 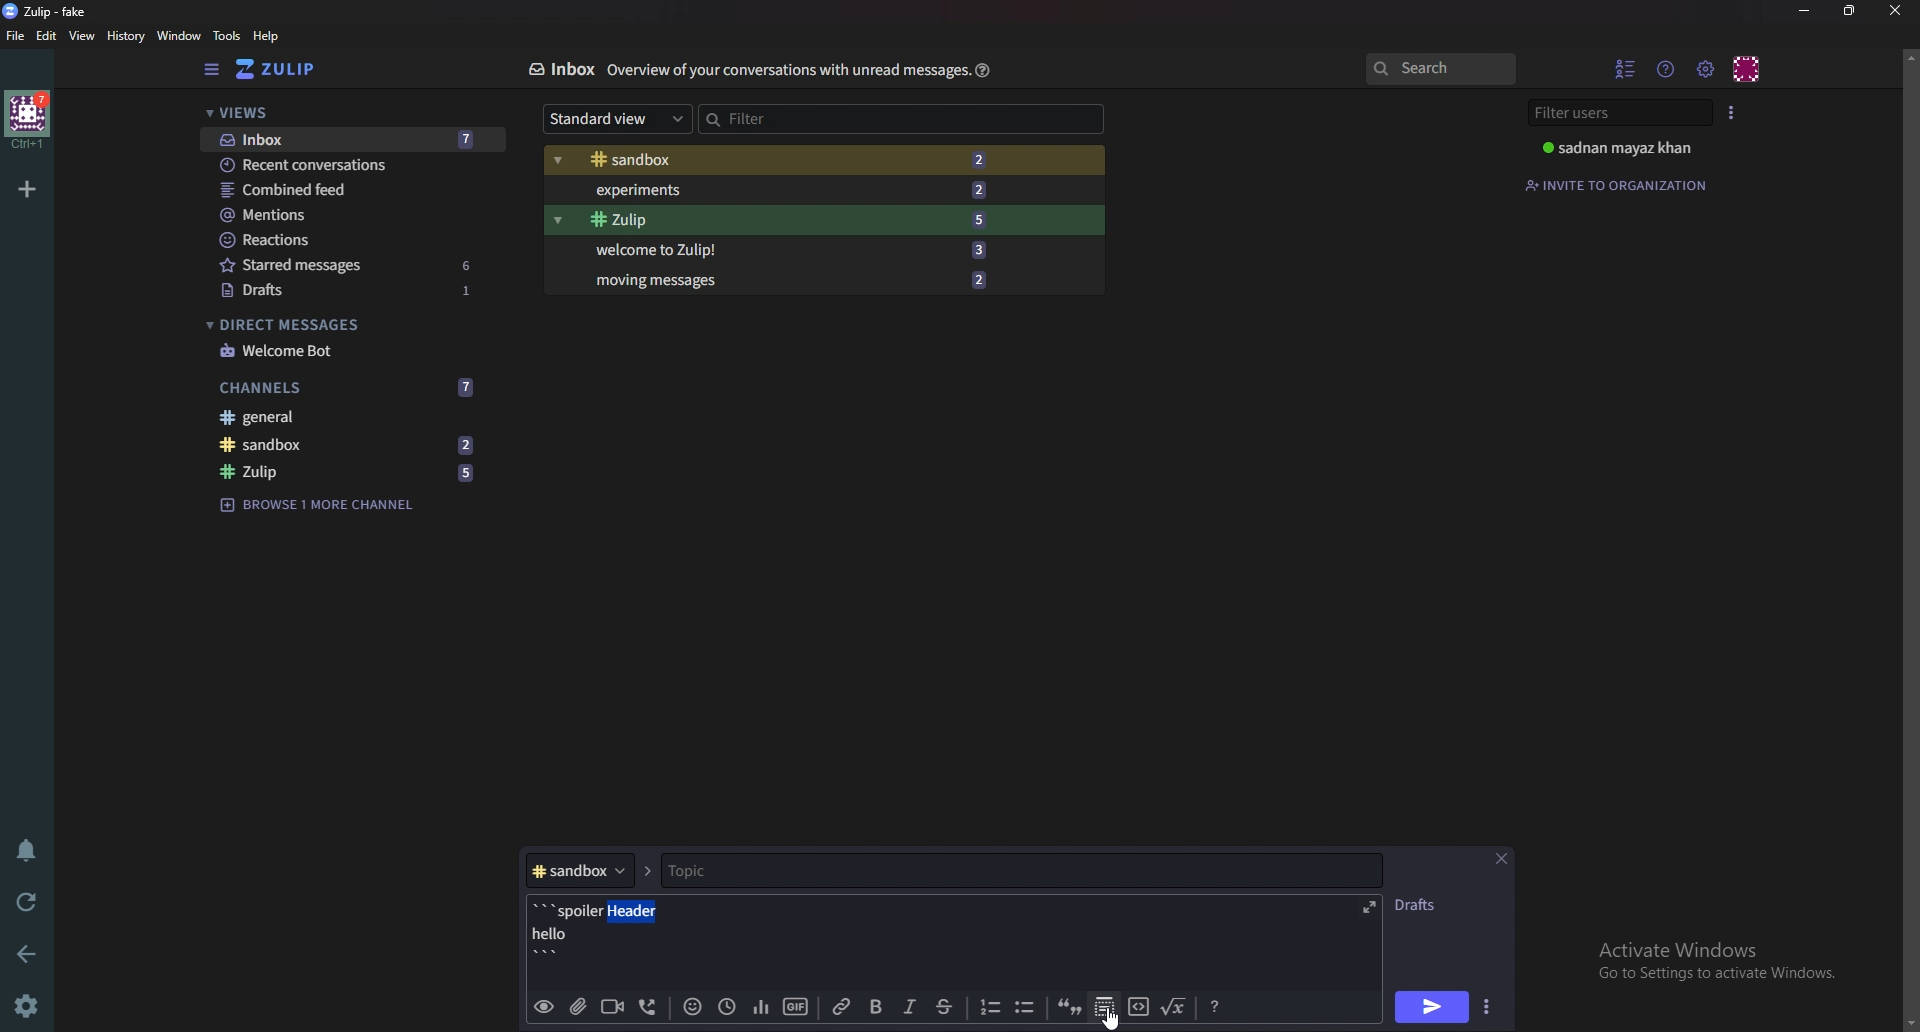 What do you see at coordinates (1028, 1007) in the screenshot?
I see `bullet list` at bounding box center [1028, 1007].